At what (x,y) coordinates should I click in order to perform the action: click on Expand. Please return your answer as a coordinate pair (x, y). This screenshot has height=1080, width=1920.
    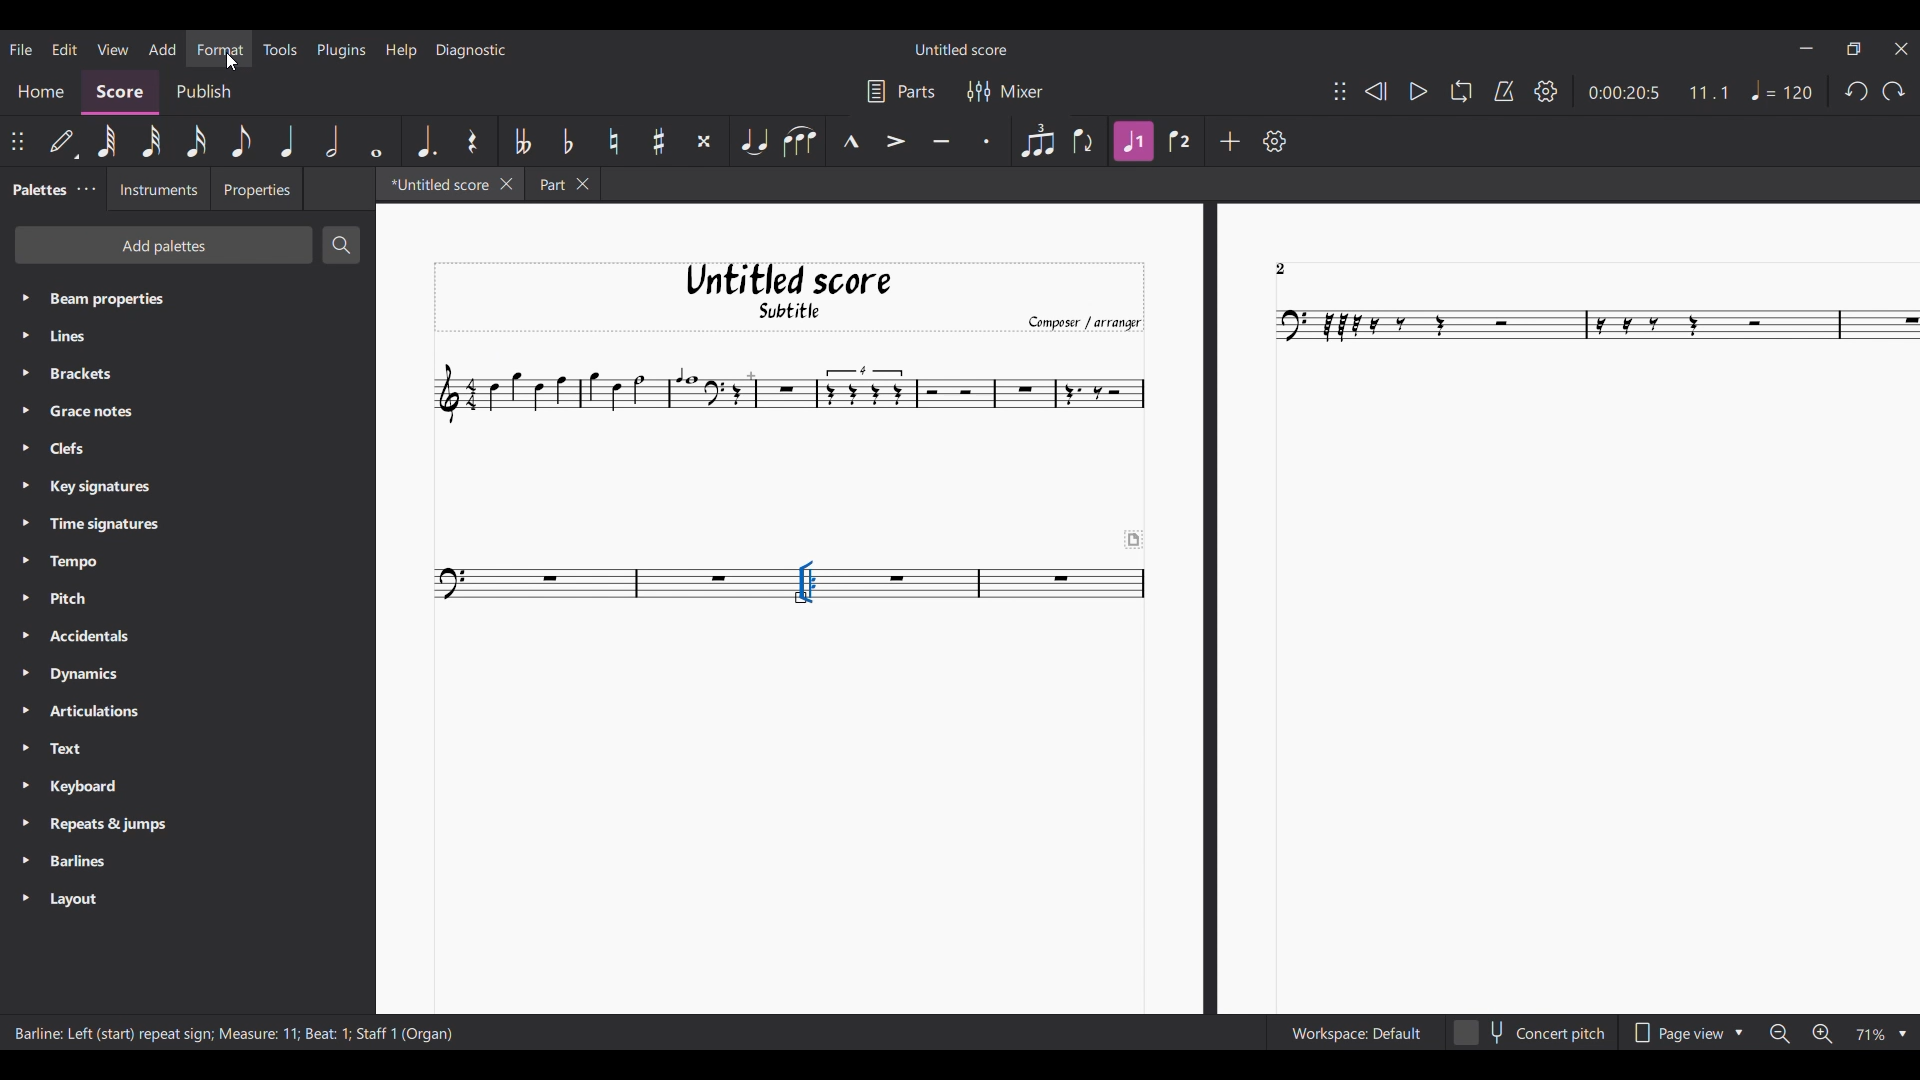
    Looking at the image, I should click on (25, 599).